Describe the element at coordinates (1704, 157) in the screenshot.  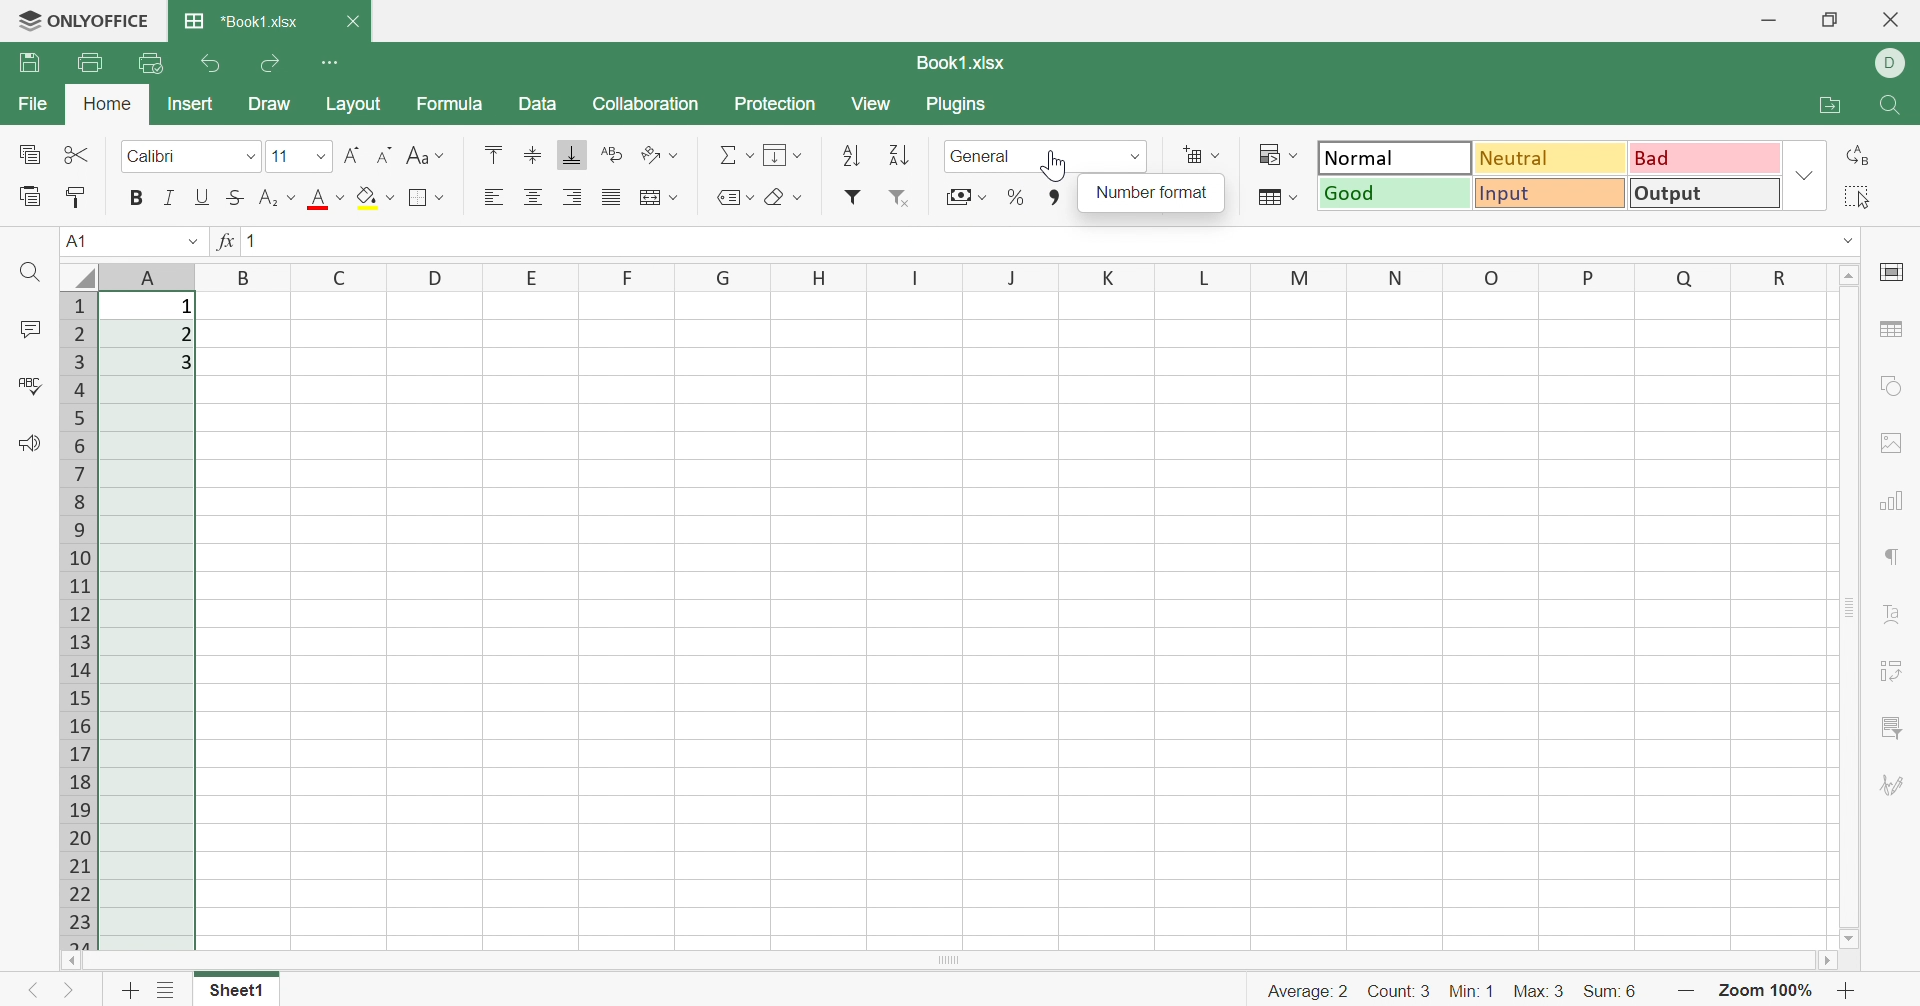
I see `Bad` at that location.